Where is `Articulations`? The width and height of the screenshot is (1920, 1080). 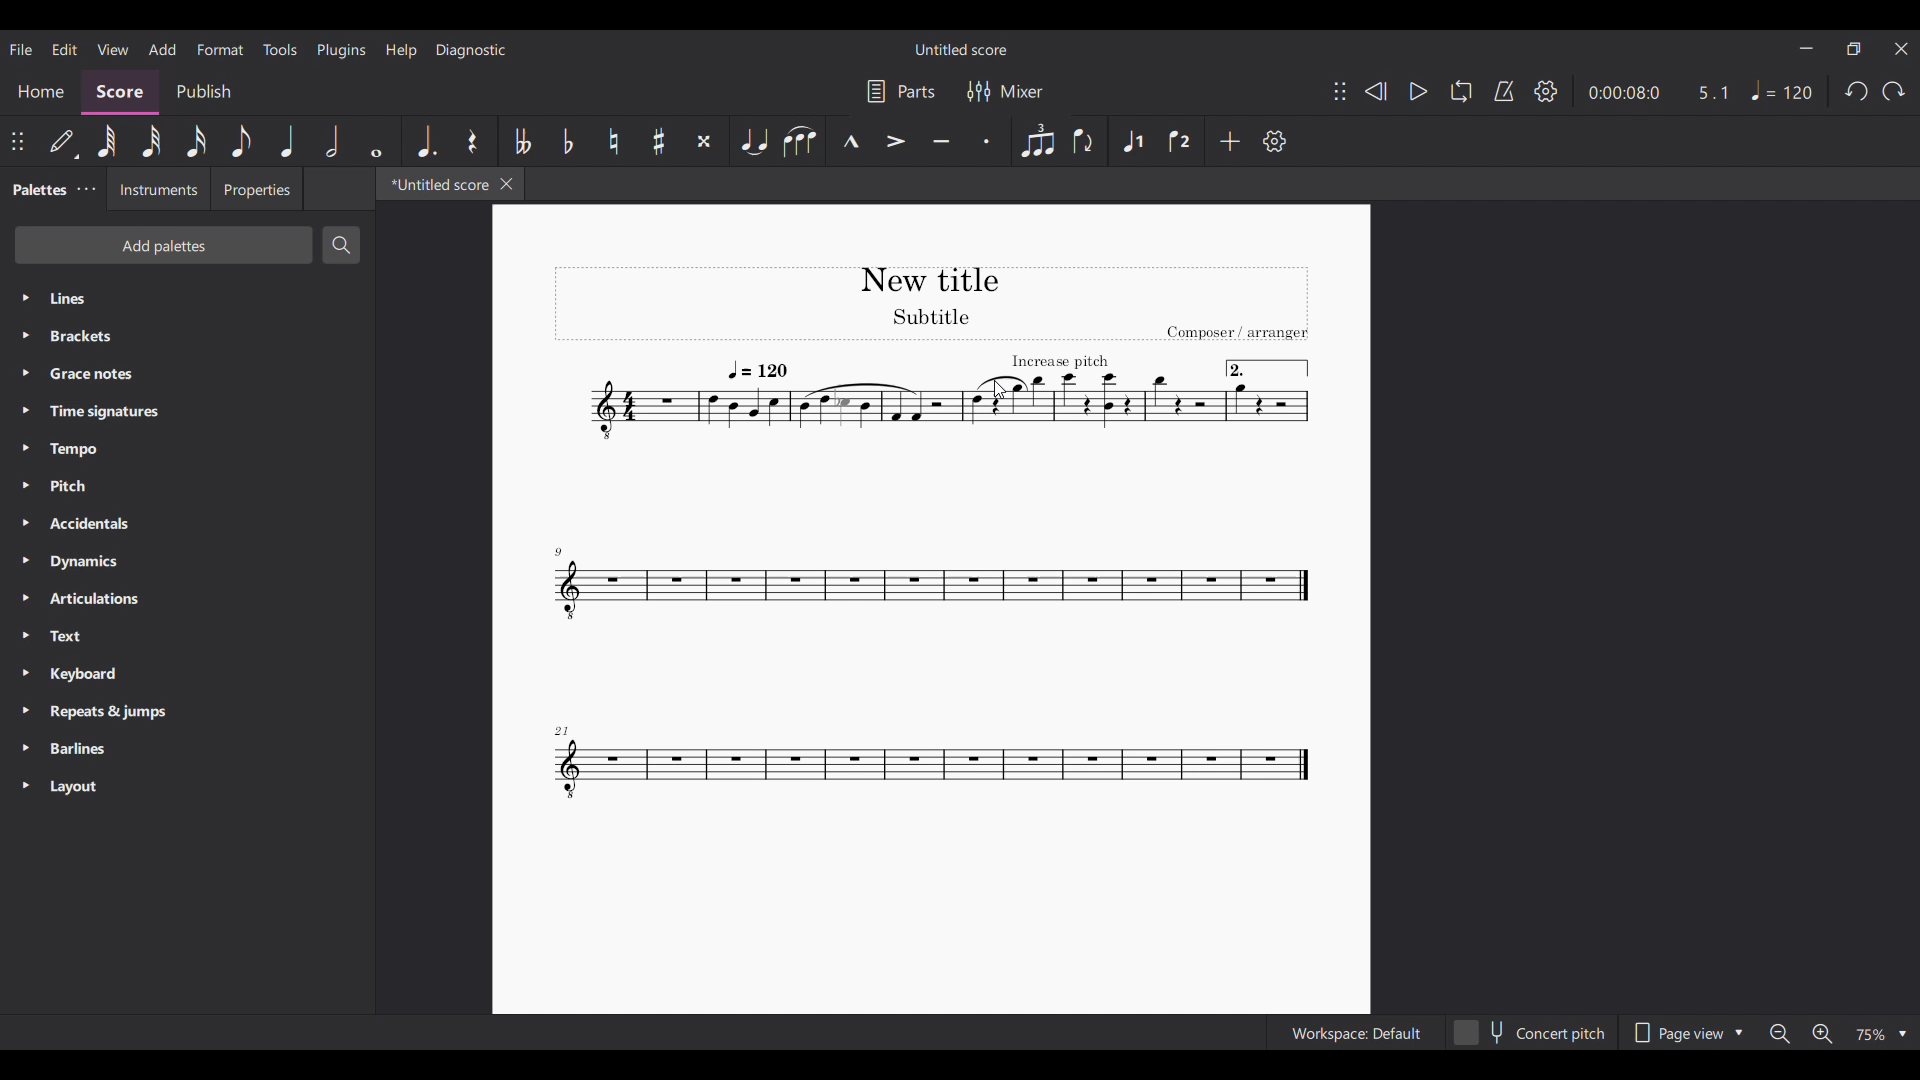
Articulations is located at coordinates (188, 598).